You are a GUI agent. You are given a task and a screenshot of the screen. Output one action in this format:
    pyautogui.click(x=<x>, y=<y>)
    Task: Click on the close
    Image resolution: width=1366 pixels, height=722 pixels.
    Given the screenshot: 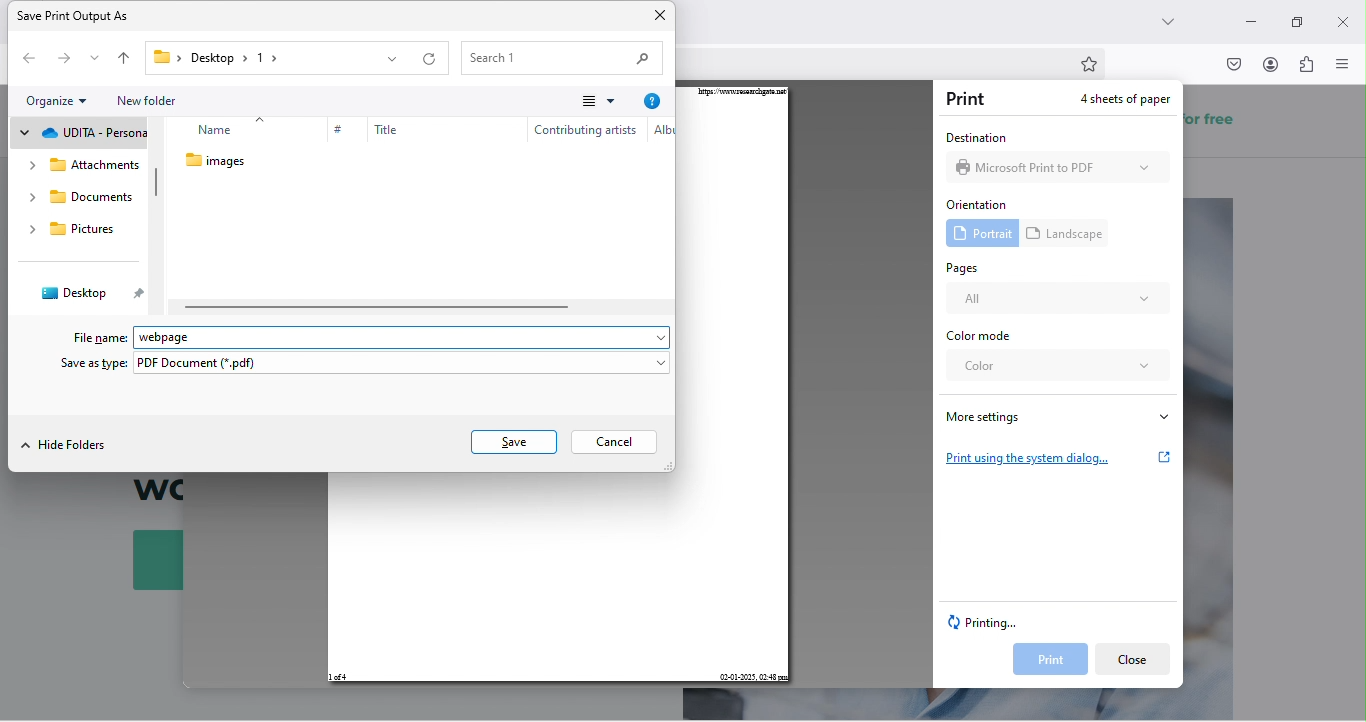 What is the action you would take?
    pyautogui.click(x=661, y=17)
    